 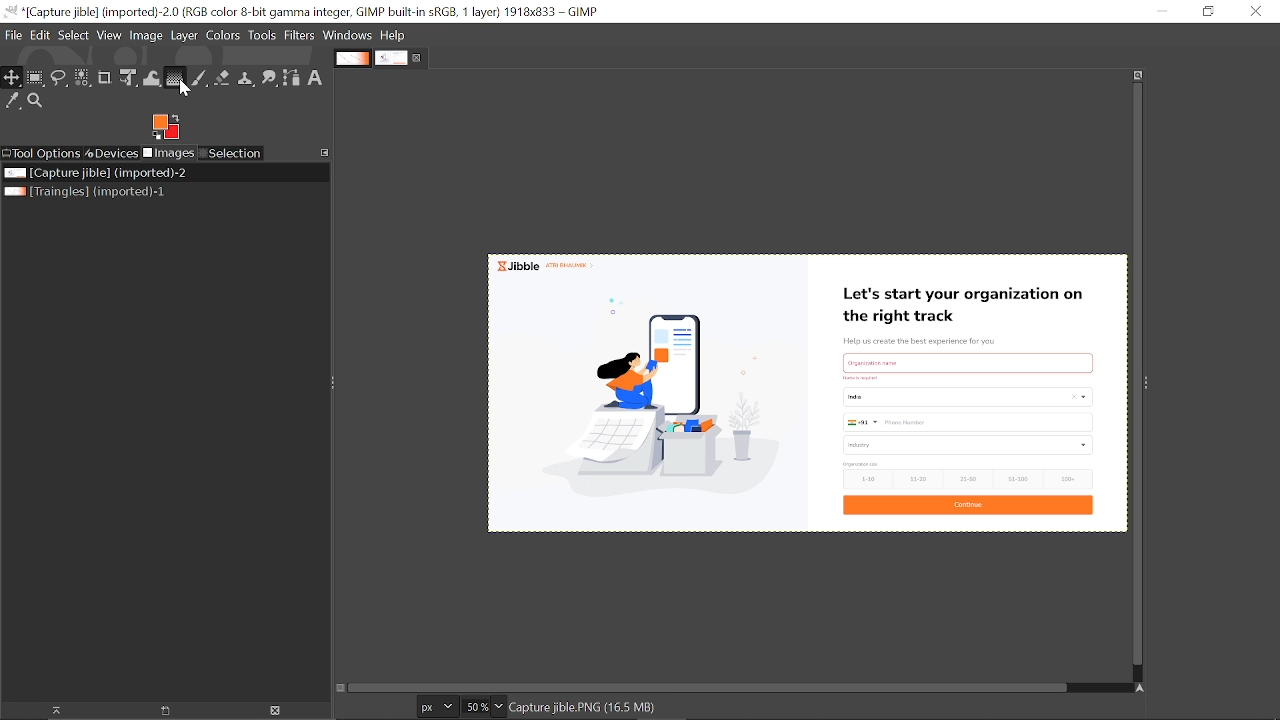 What do you see at coordinates (352, 58) in the screenshot?
I see `Other tab` at bounding box center [352, 58].